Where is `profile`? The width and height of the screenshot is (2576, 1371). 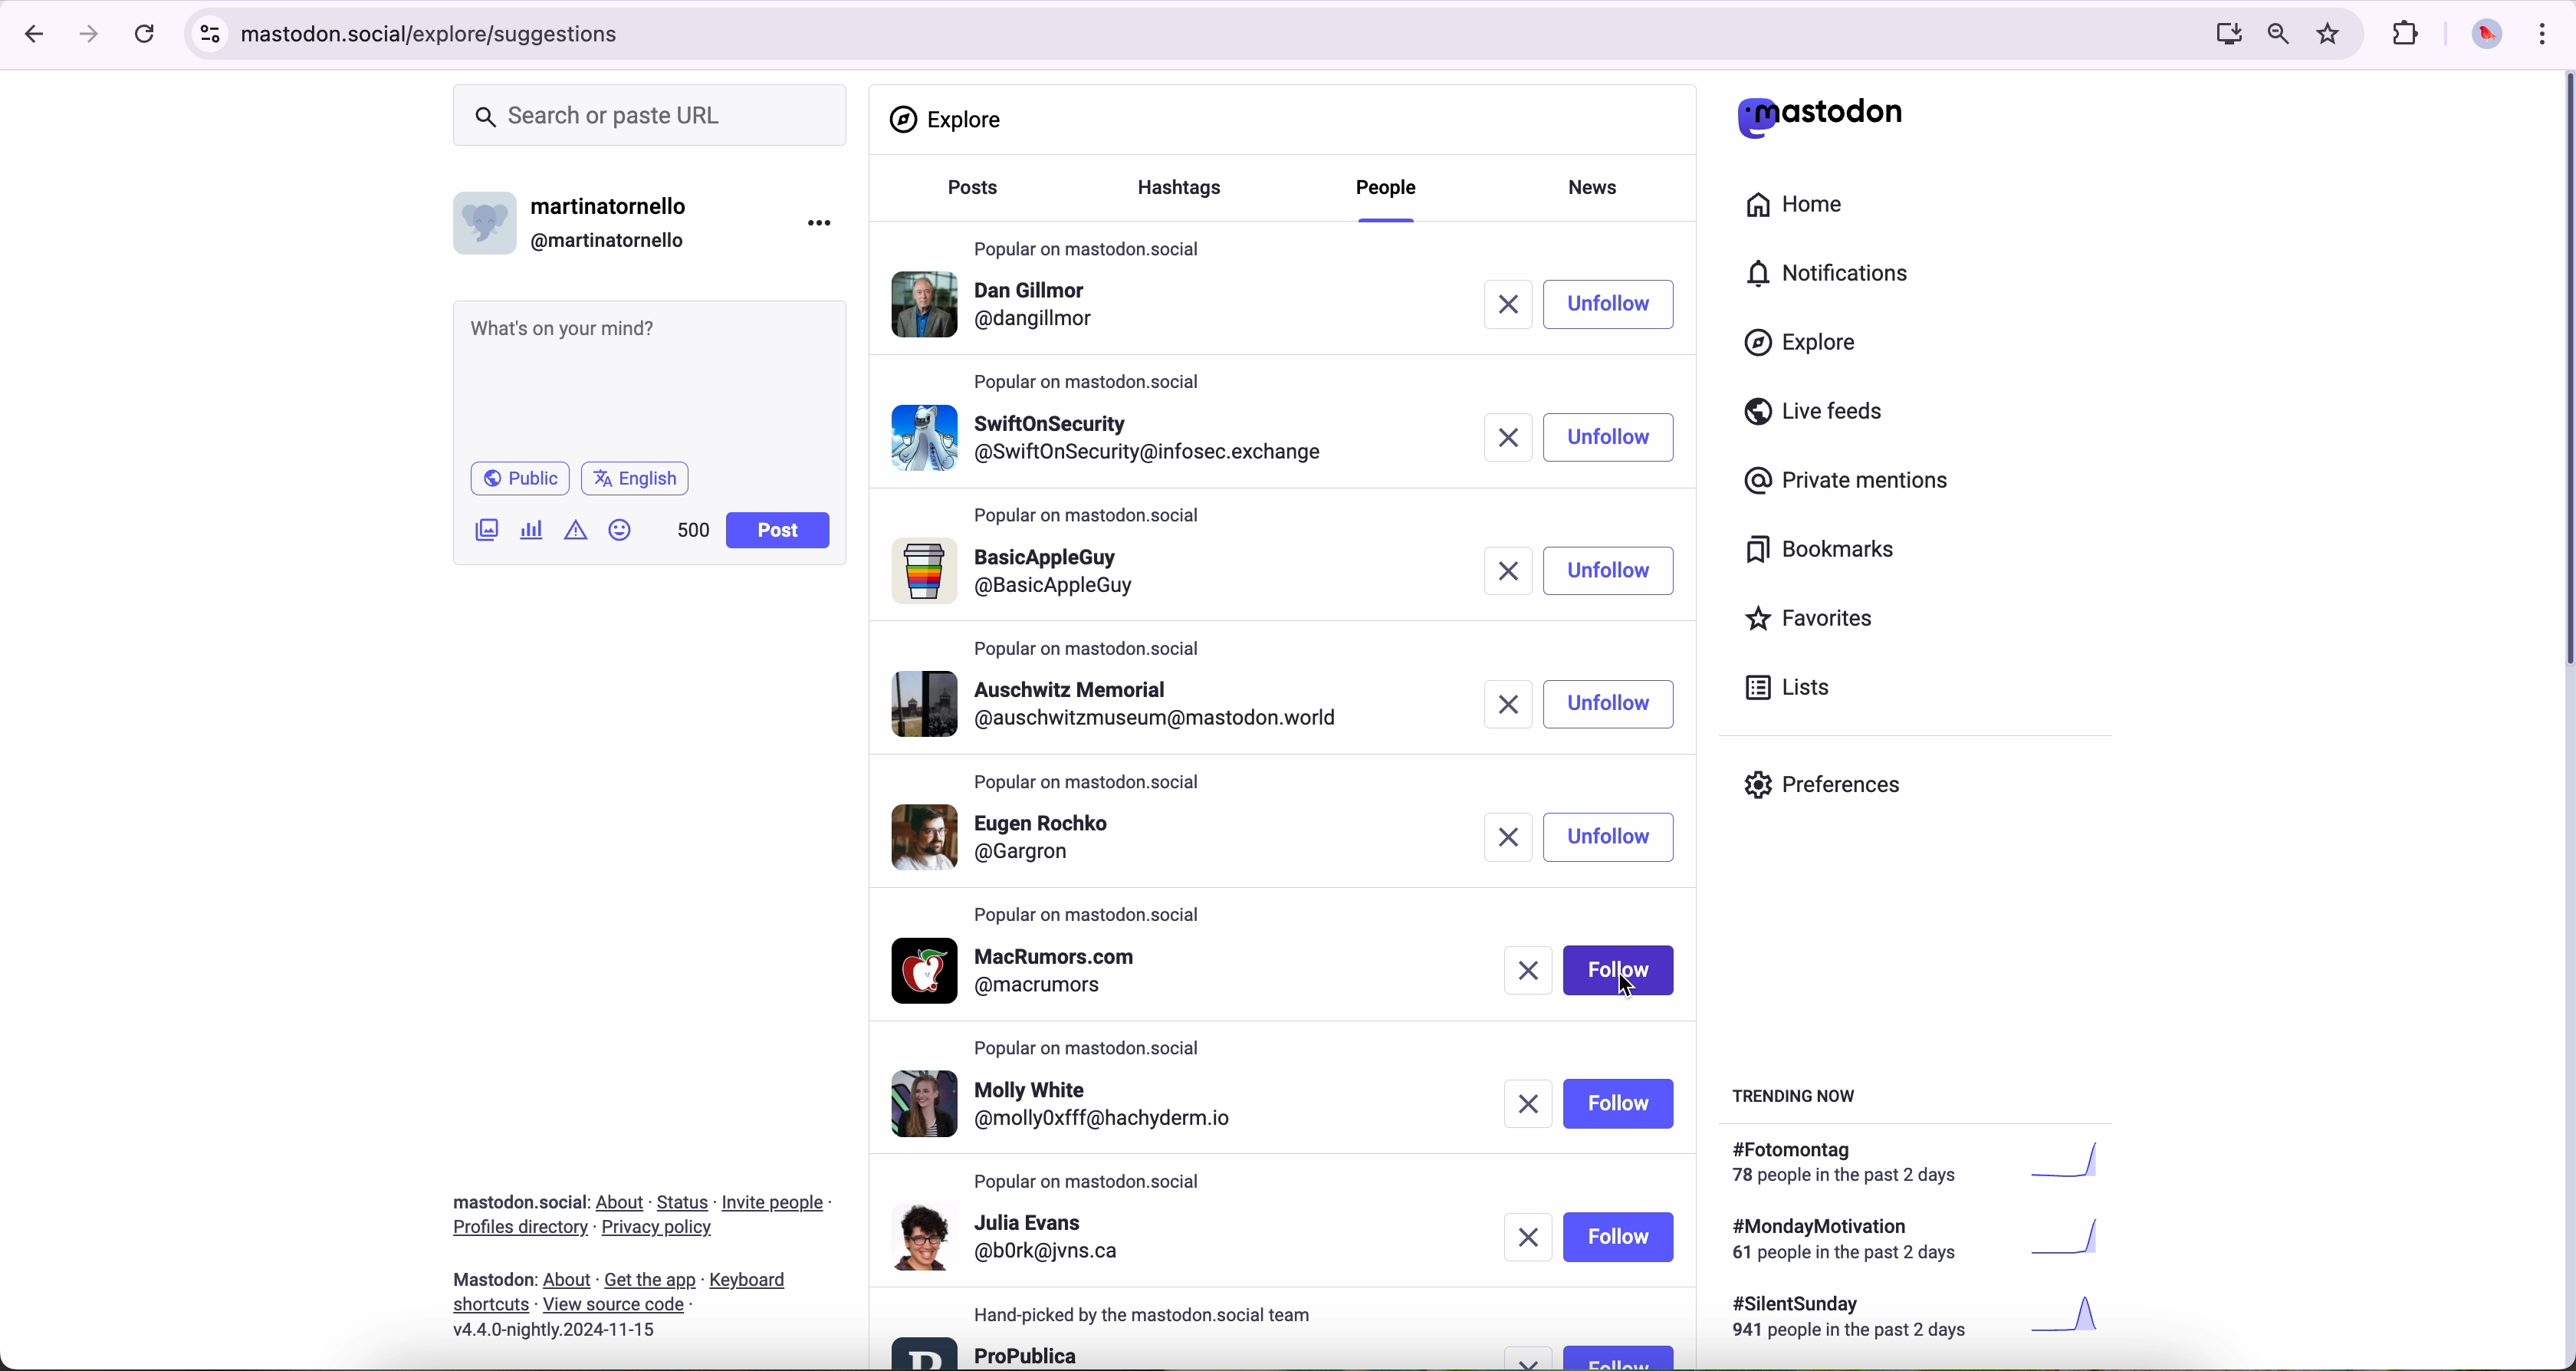 profile is located at coordinates (1024, 573).